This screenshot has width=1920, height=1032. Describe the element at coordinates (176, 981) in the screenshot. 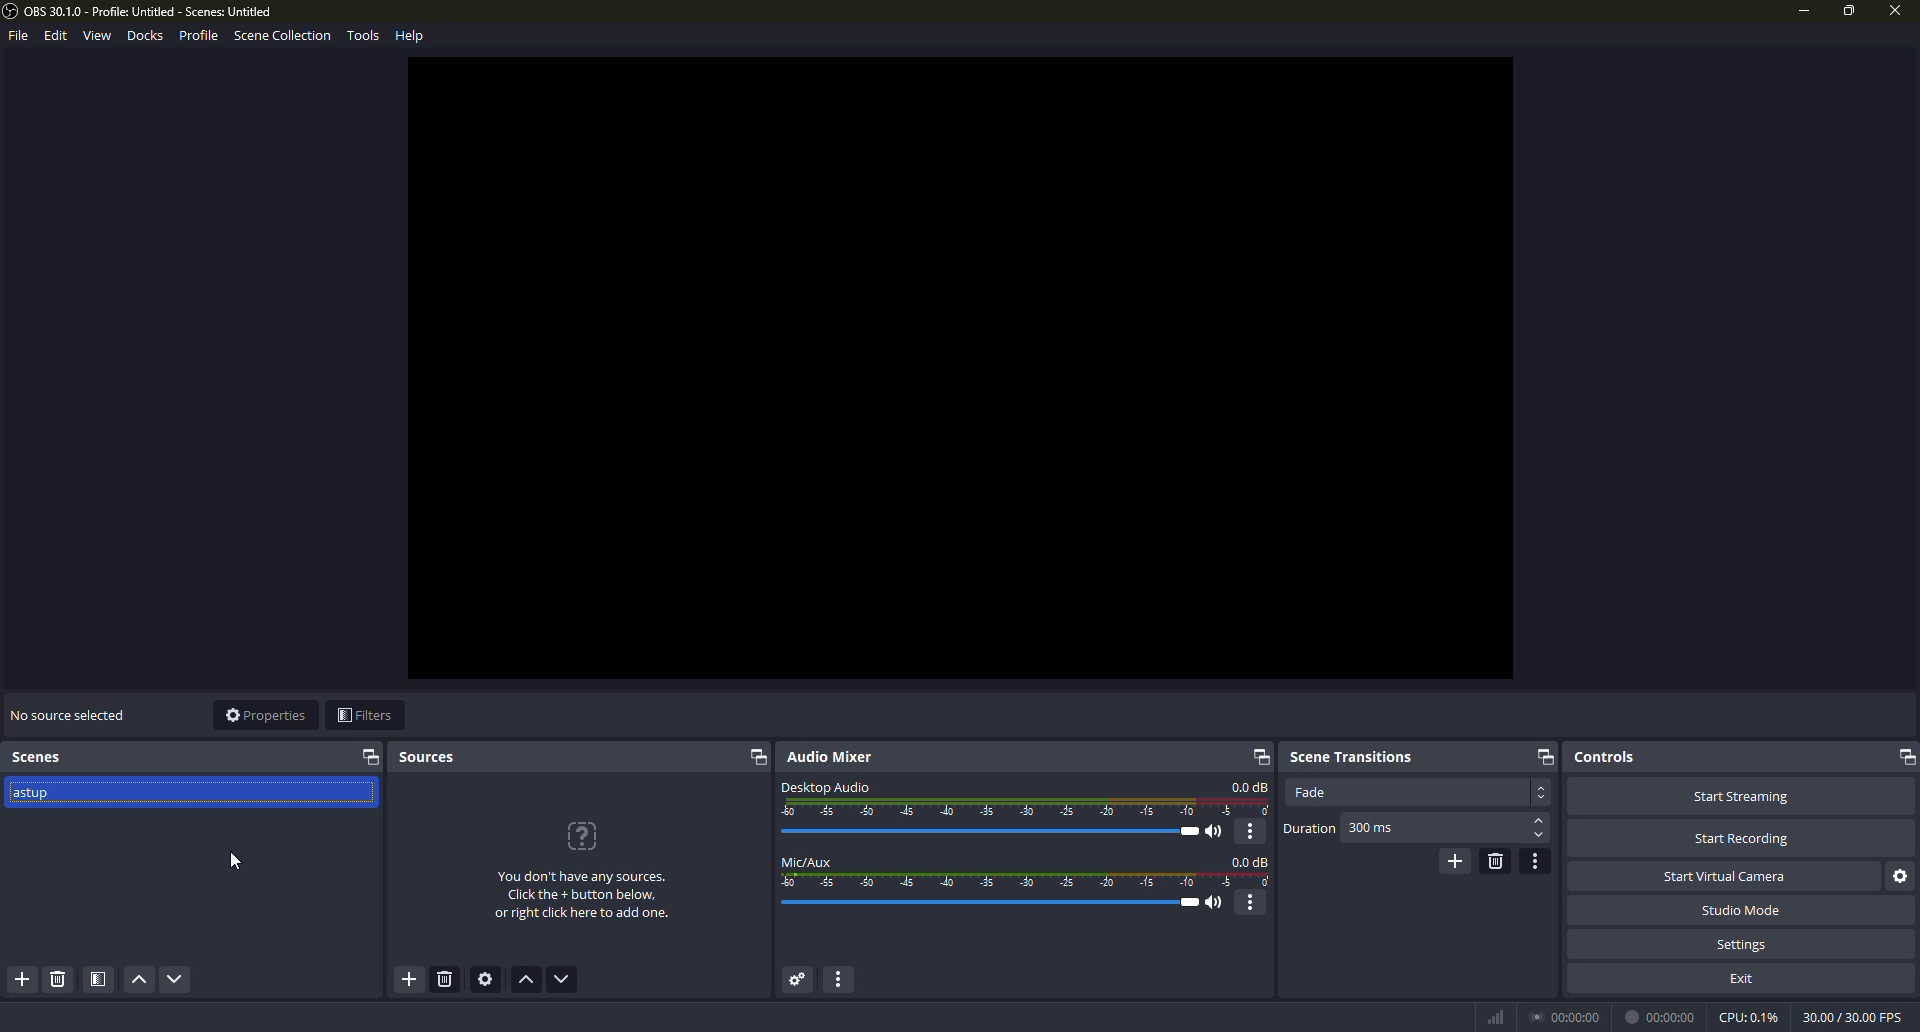

I see `move scene down` at that location.